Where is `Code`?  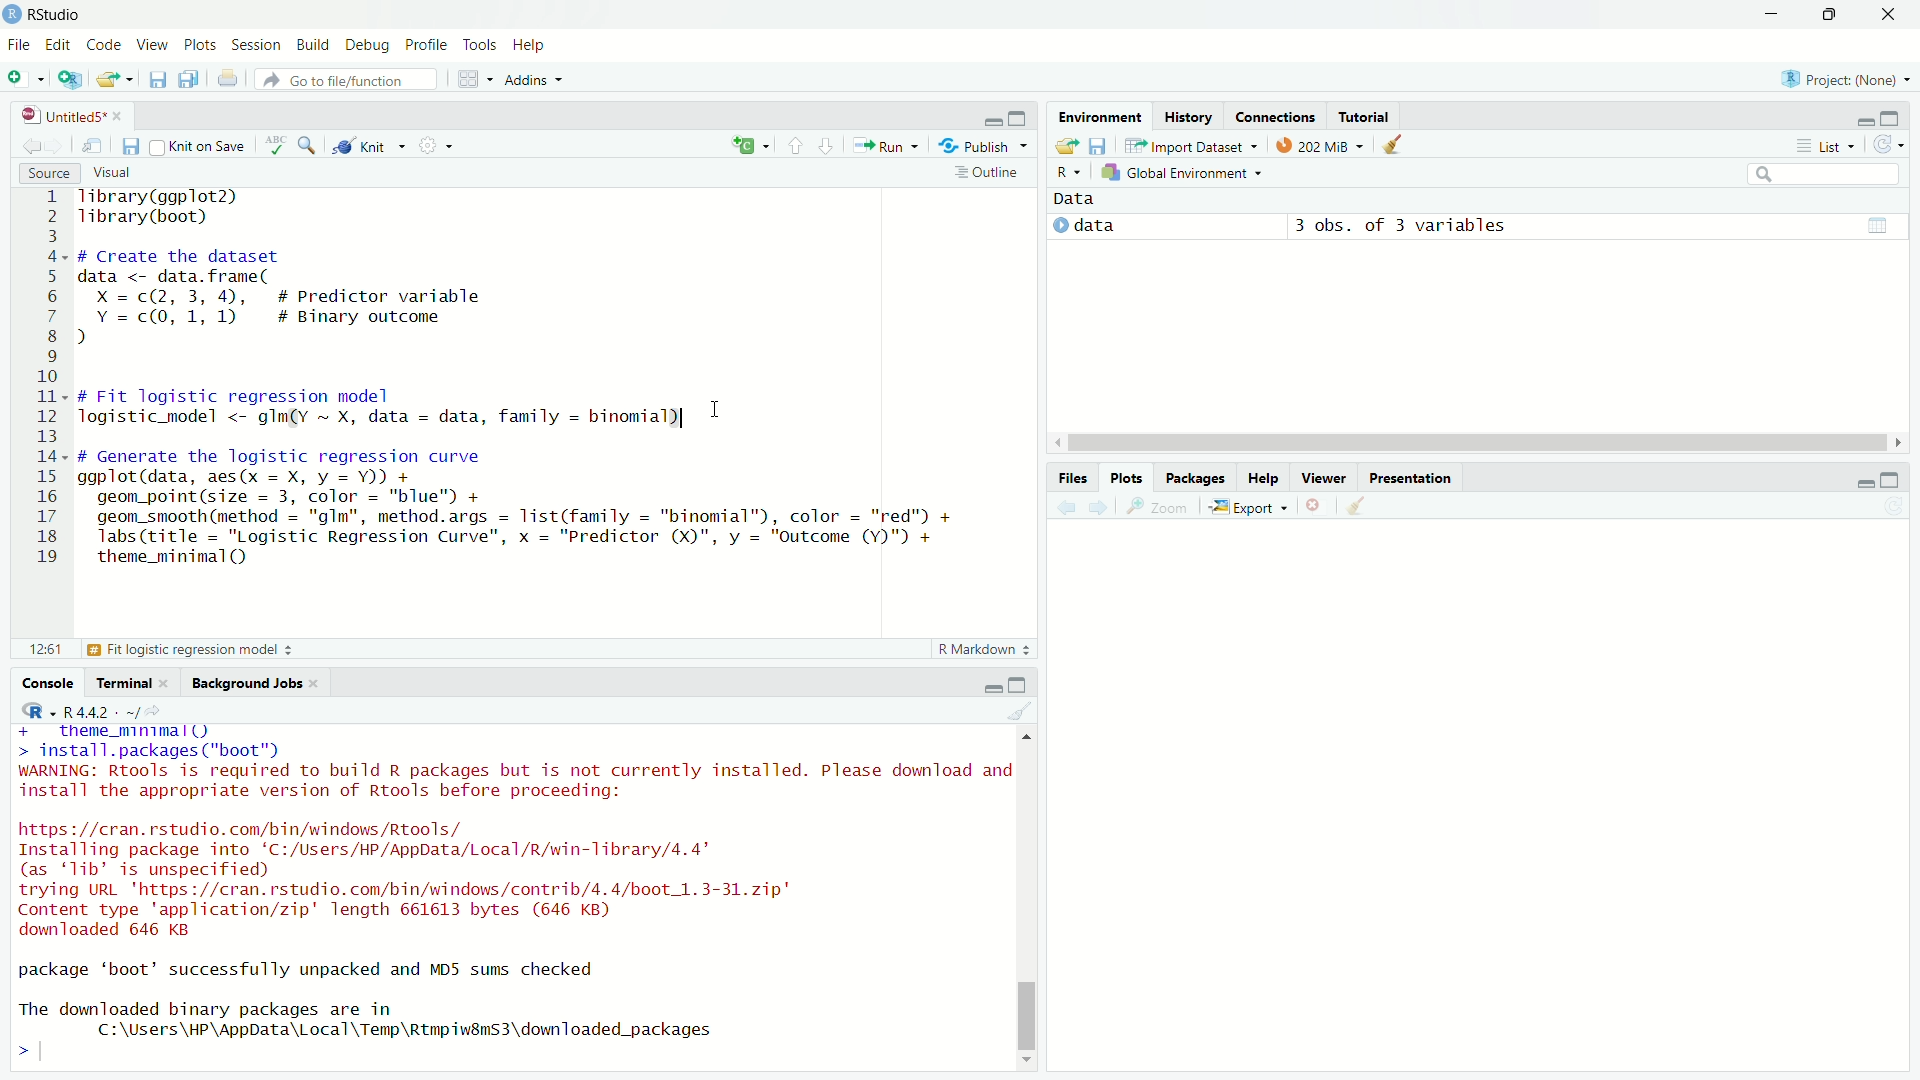
Code is located at coordinates (101, 44).